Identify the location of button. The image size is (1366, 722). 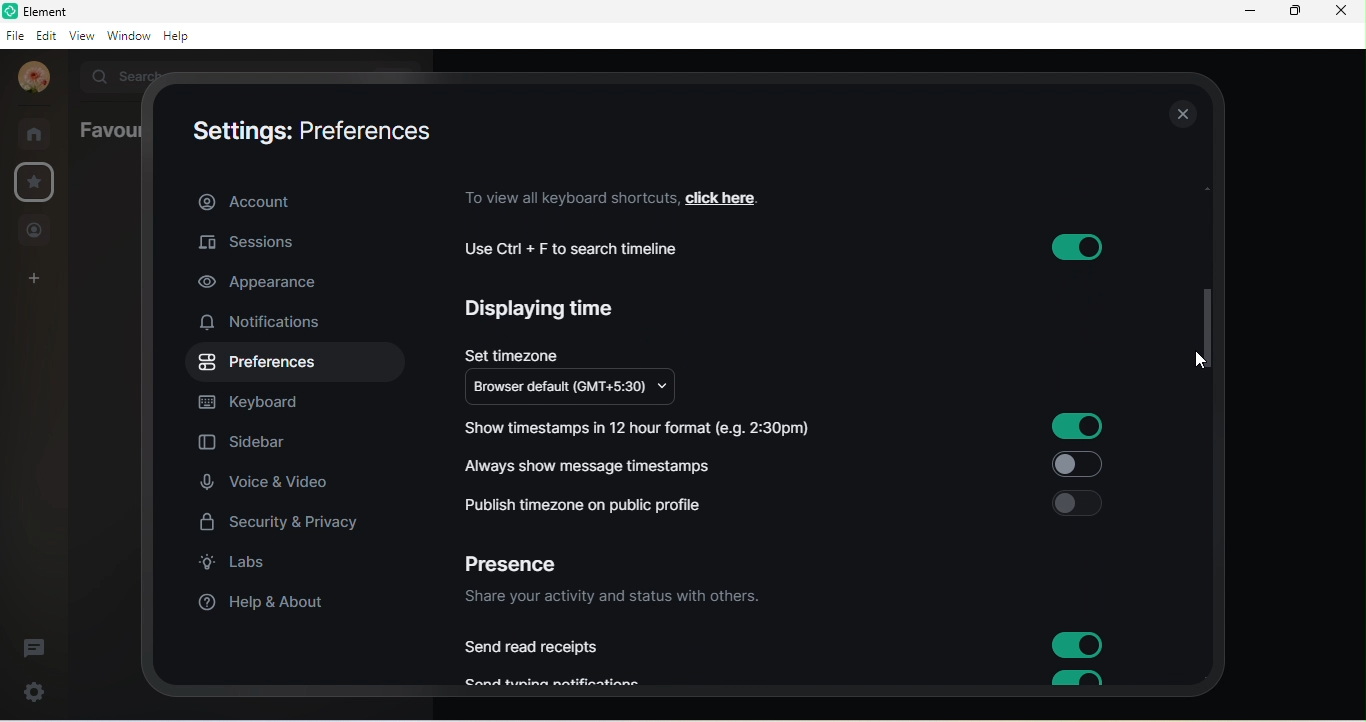
(1073, 247).